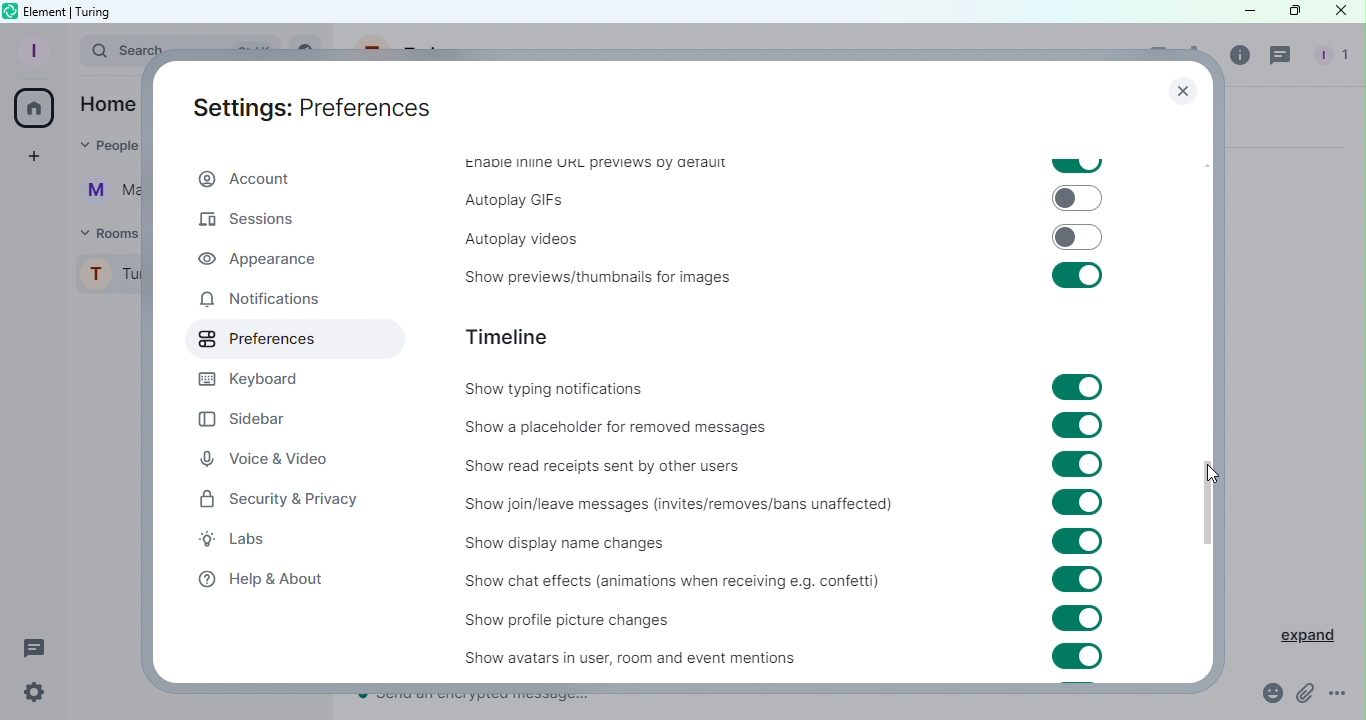  I want to click on Toggle, so click(1078, 427).